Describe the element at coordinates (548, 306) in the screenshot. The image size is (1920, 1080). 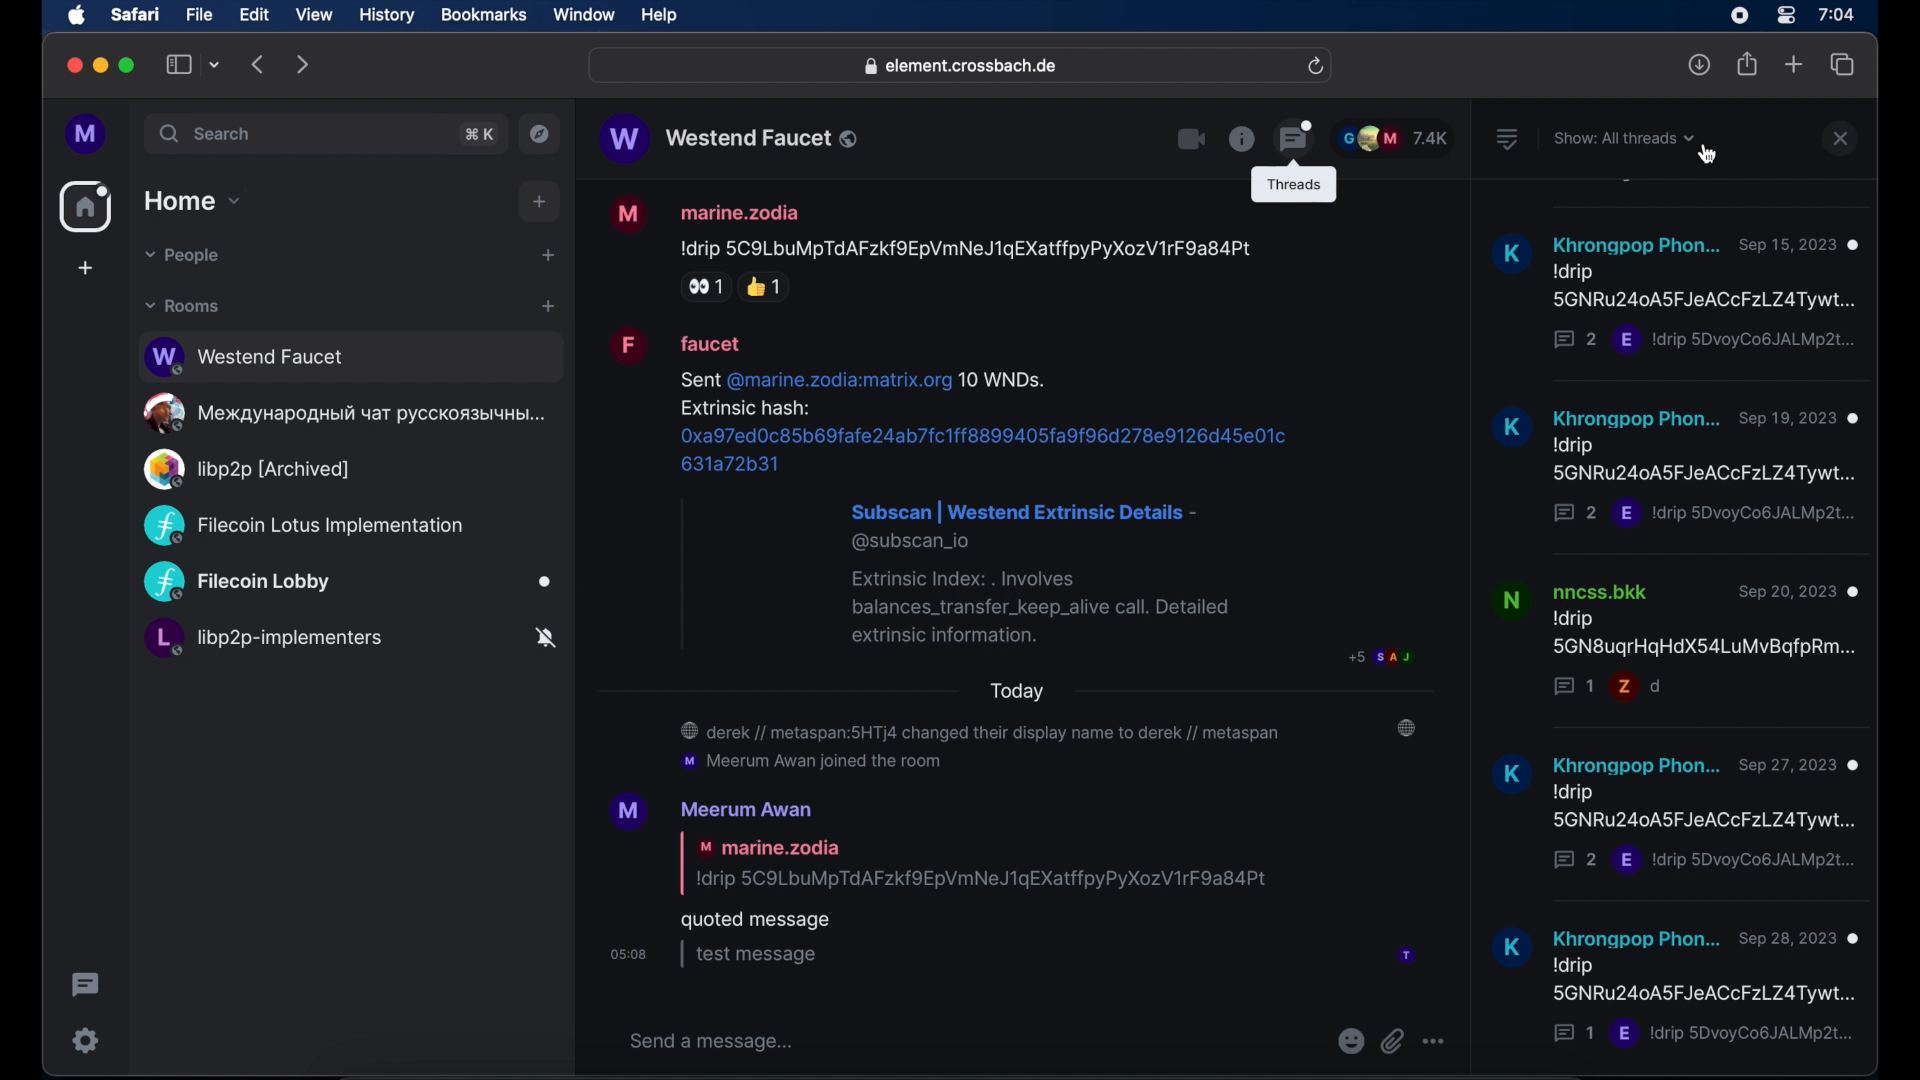
I see `add ` at that location.